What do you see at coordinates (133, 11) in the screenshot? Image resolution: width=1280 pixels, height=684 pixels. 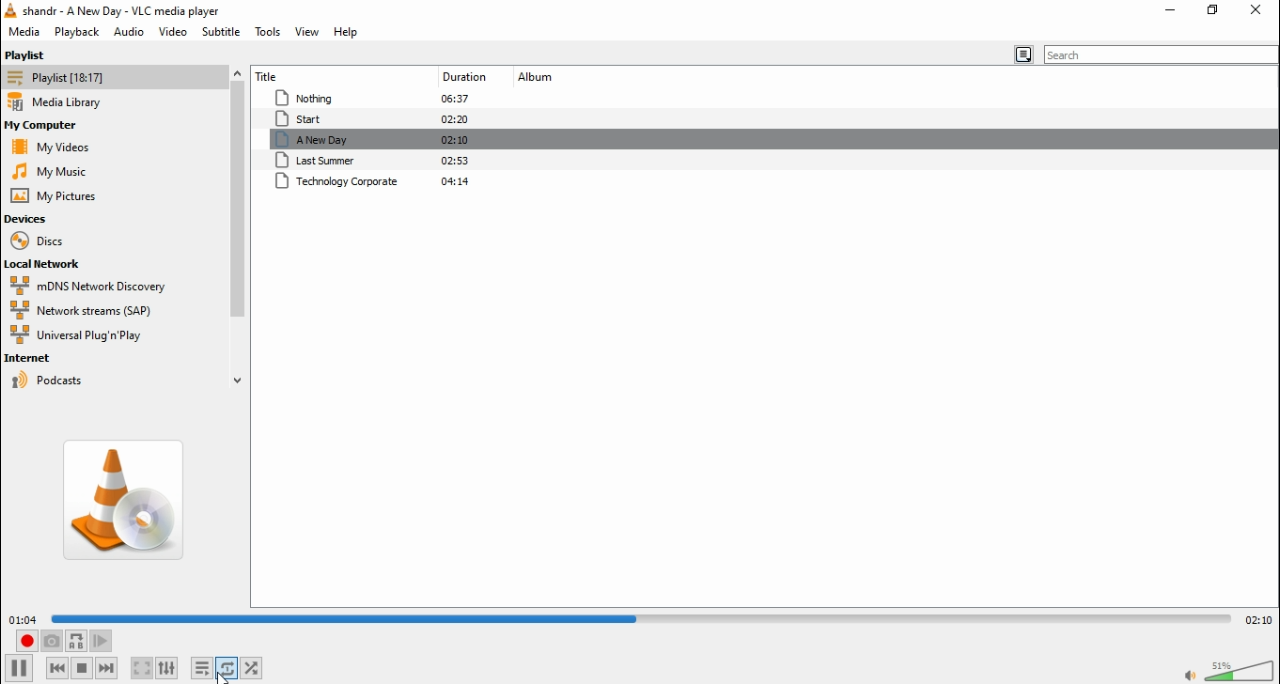 I see `shandr - A New Day - VLC media player` at bounding box center [133, 11].